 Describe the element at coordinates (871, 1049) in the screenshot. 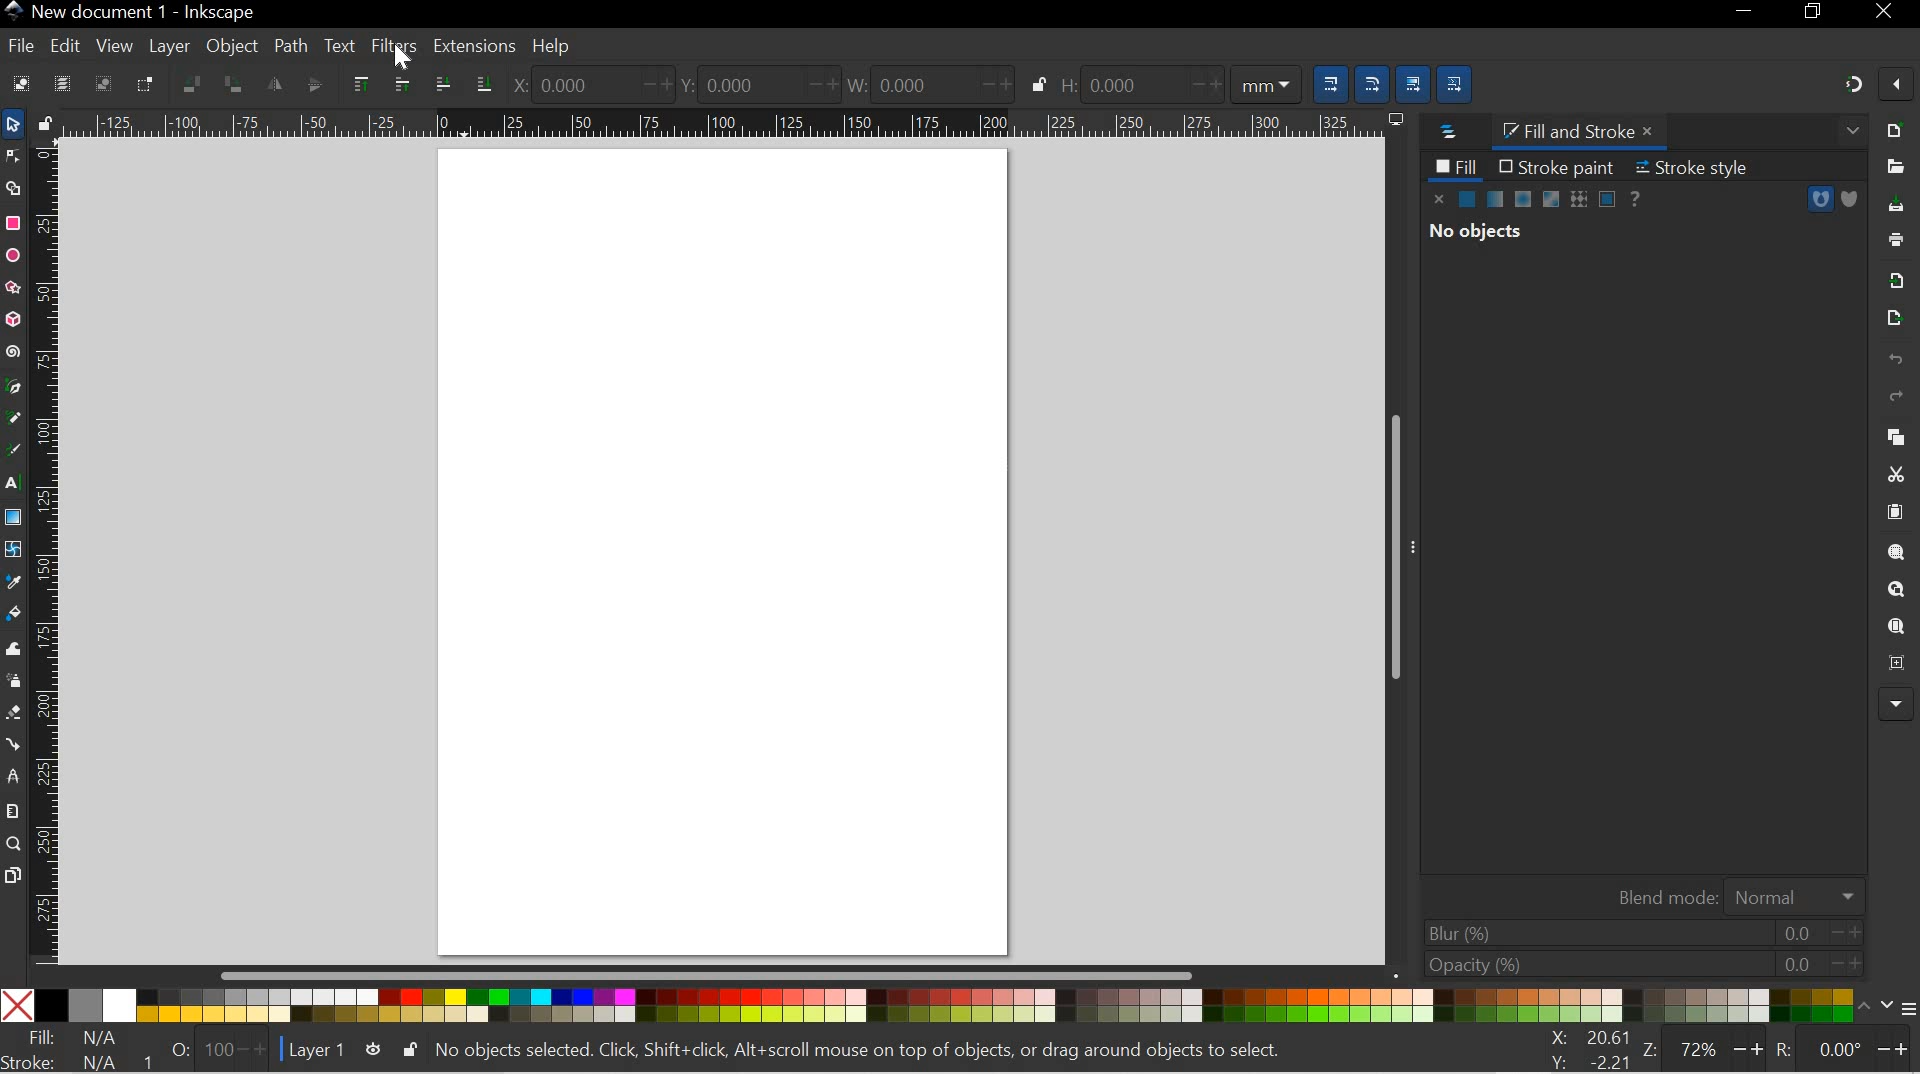

I see `NO OBJECTS` at that location.